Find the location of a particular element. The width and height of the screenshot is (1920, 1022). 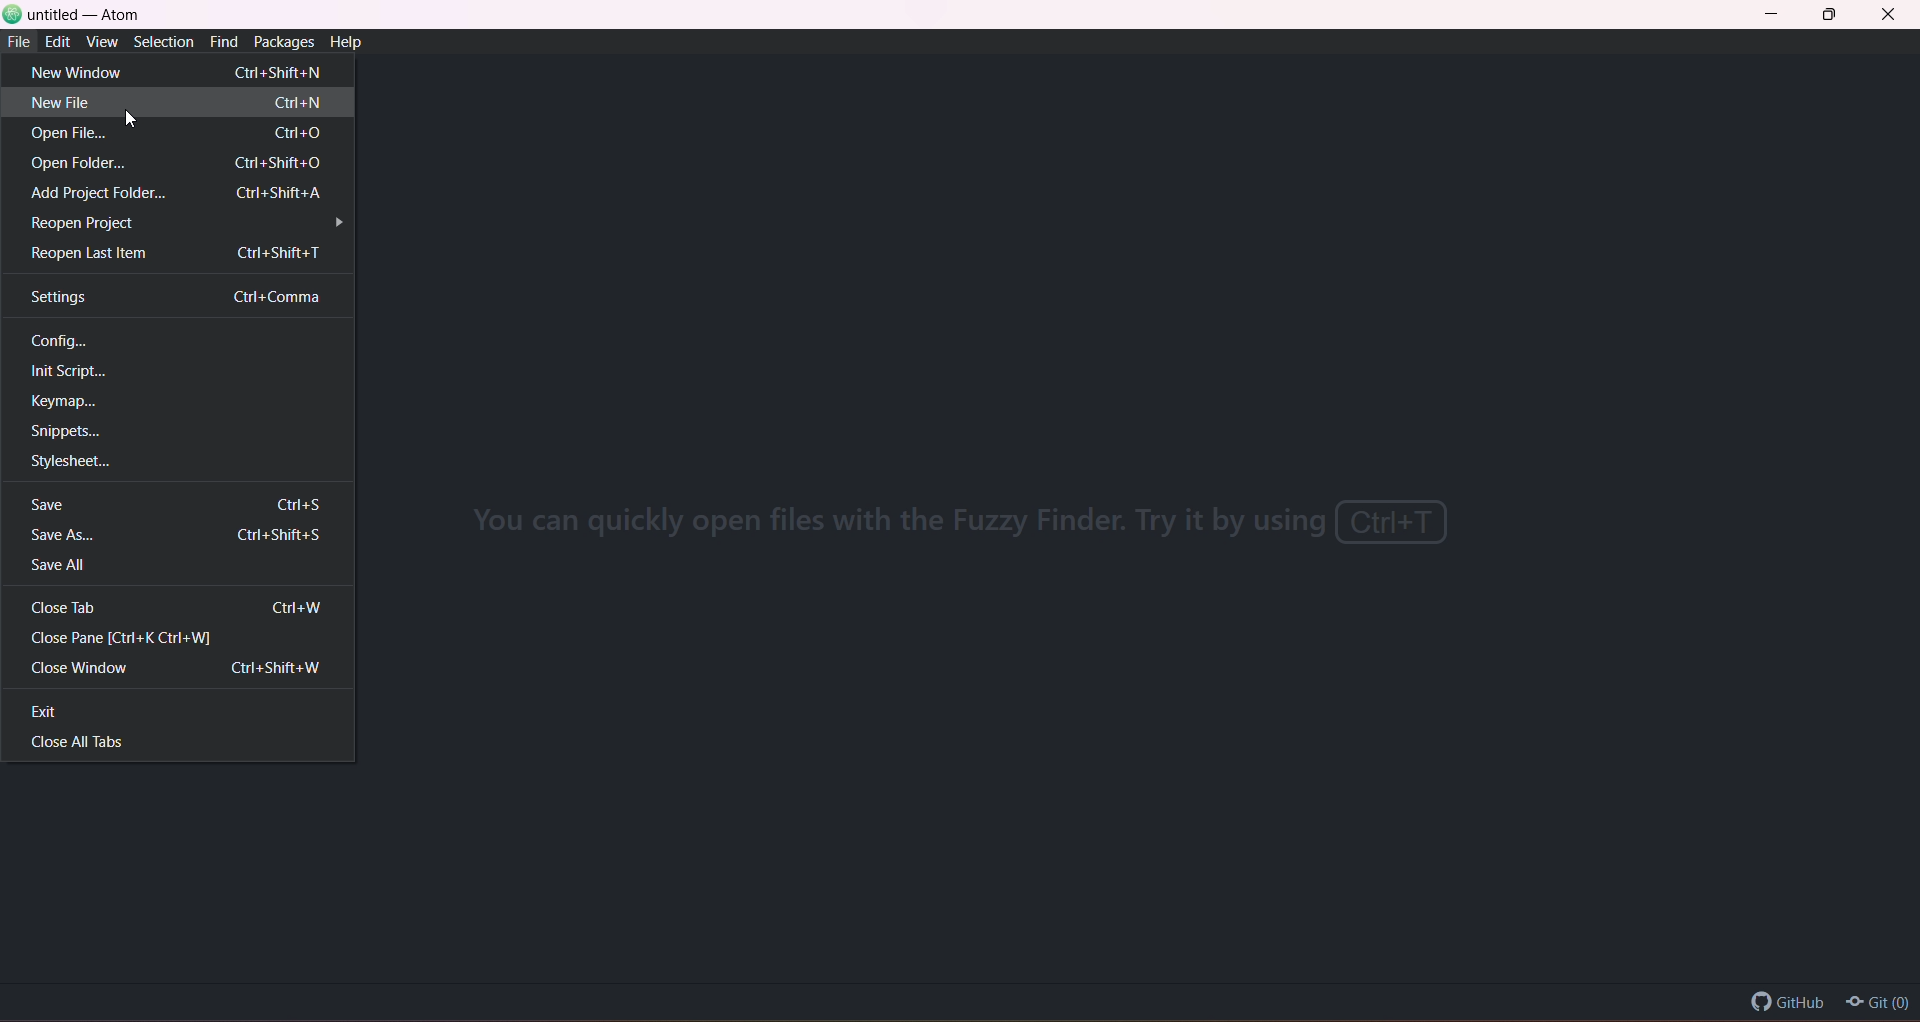

Open File... Ctrl+O is located at coordinates (185, 133).